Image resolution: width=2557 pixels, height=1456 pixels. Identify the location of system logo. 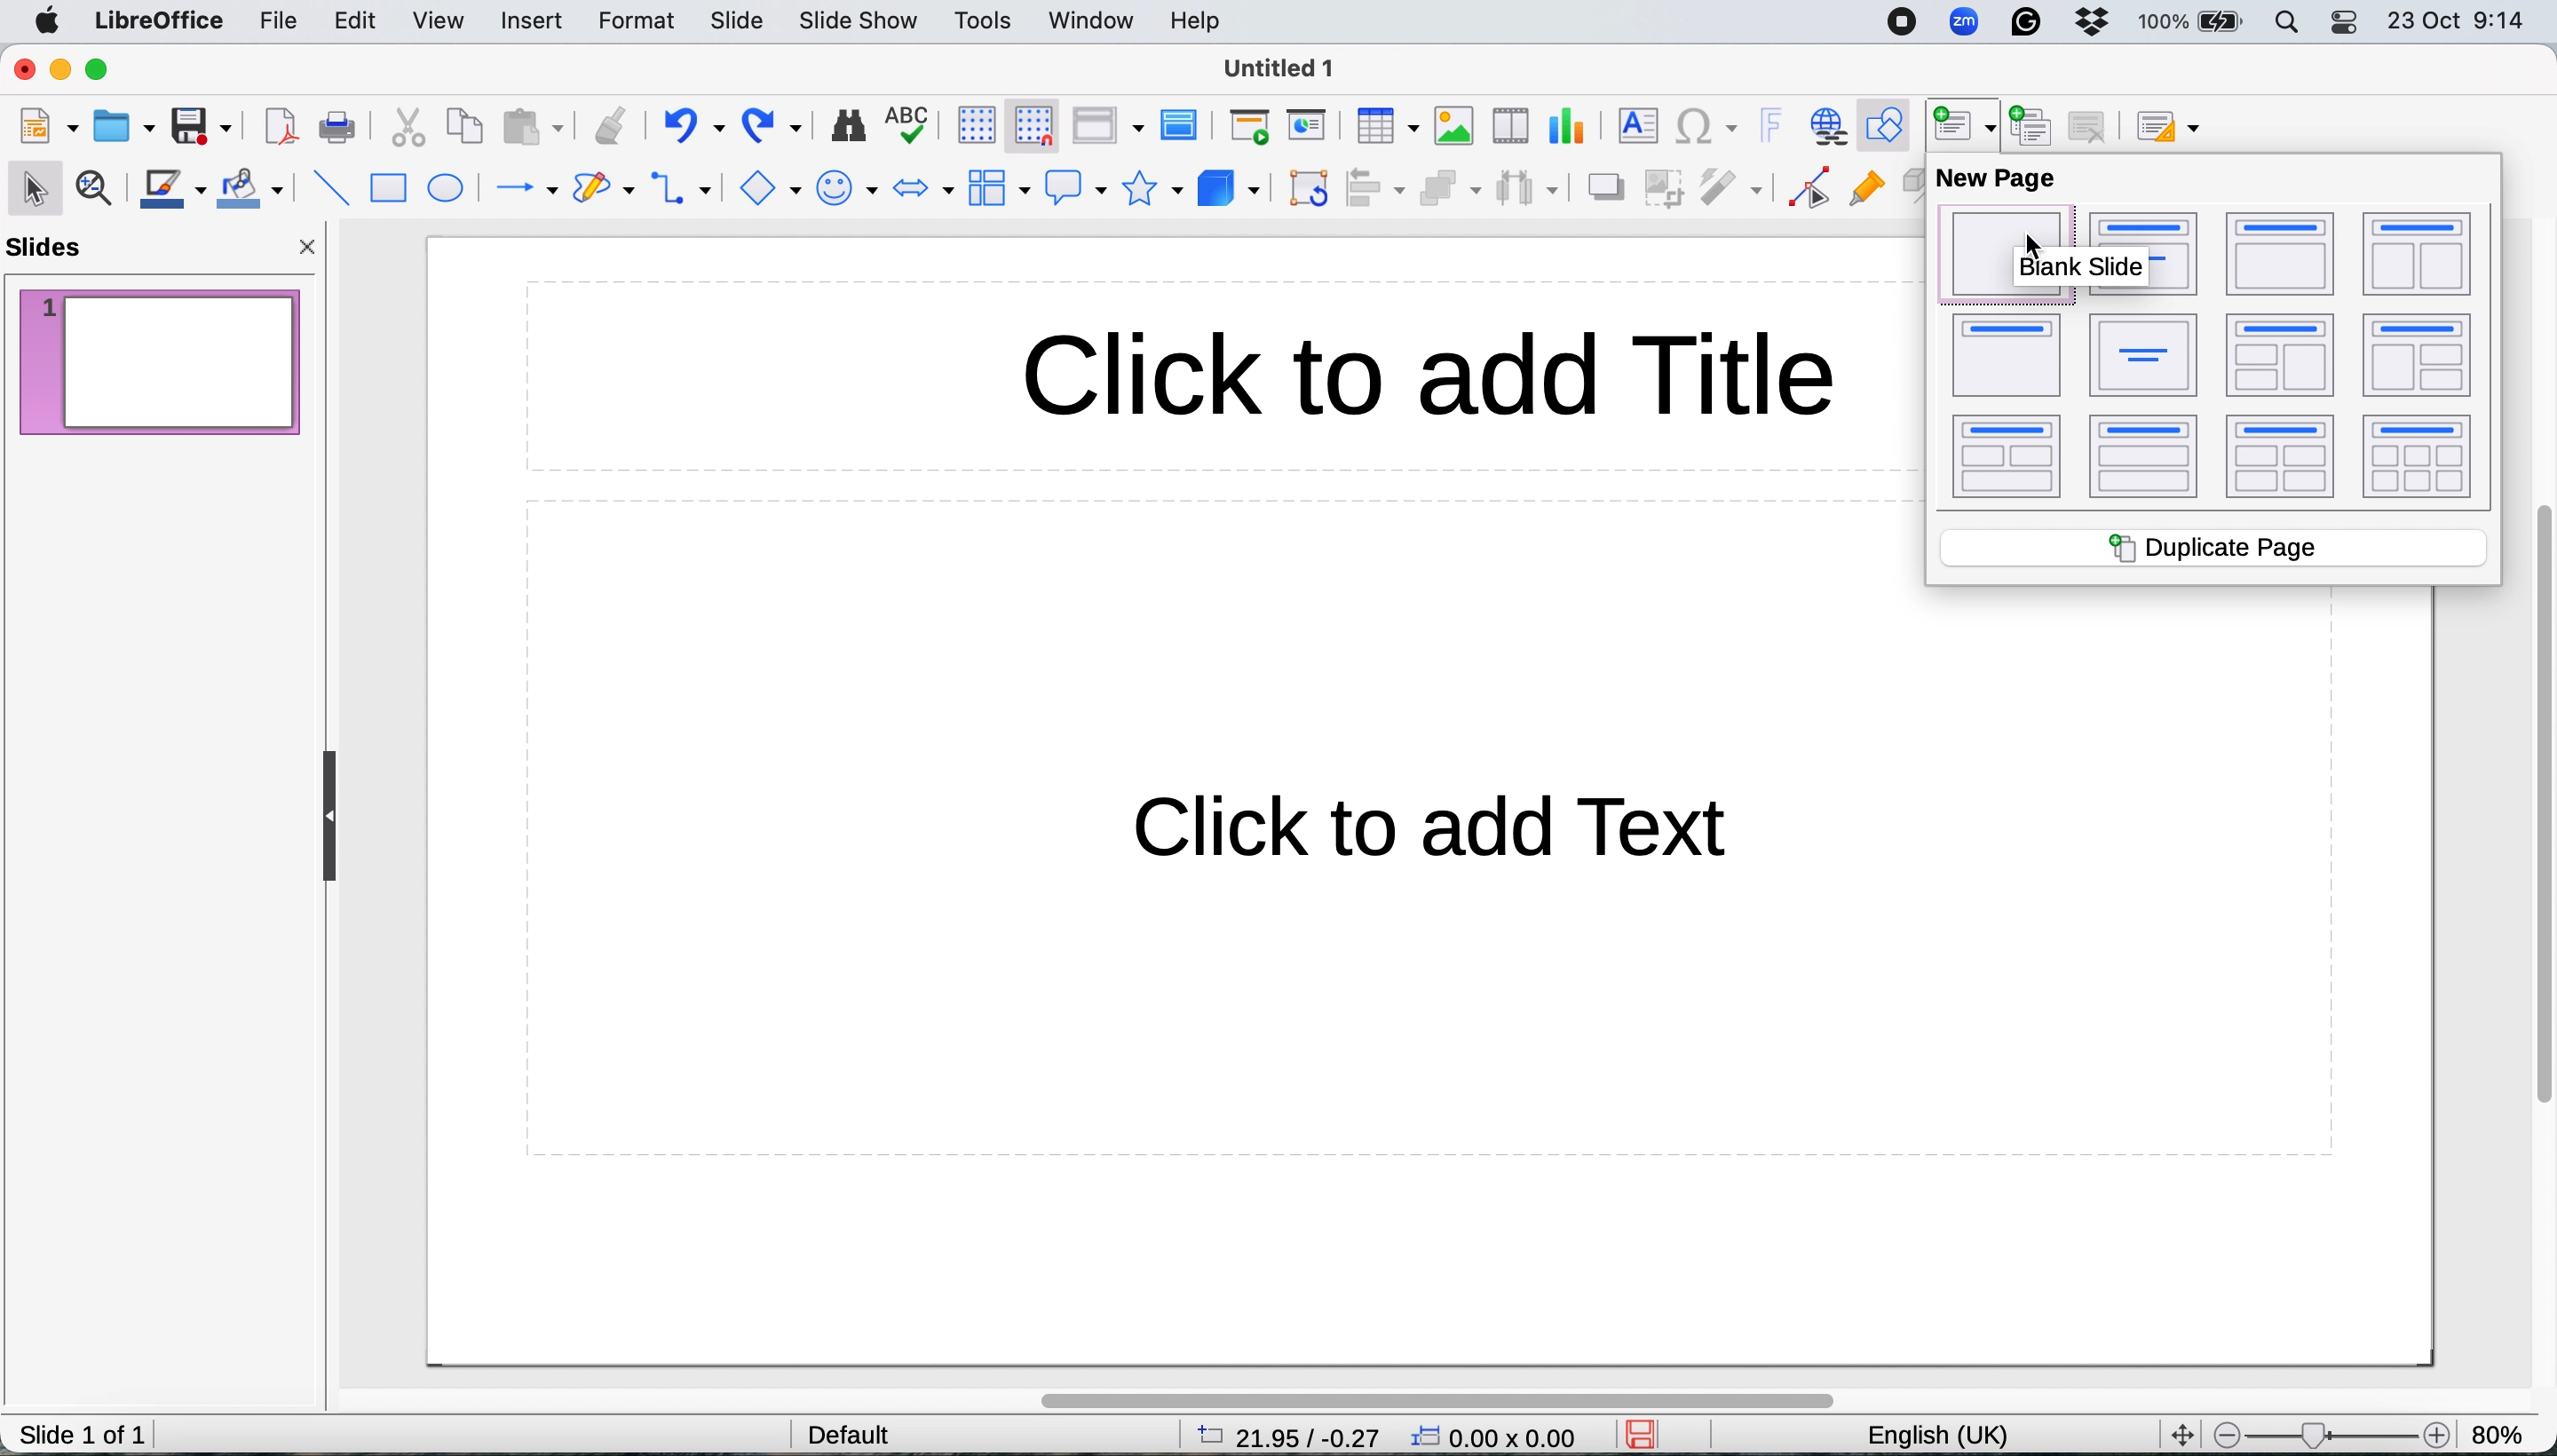
(45, 23).